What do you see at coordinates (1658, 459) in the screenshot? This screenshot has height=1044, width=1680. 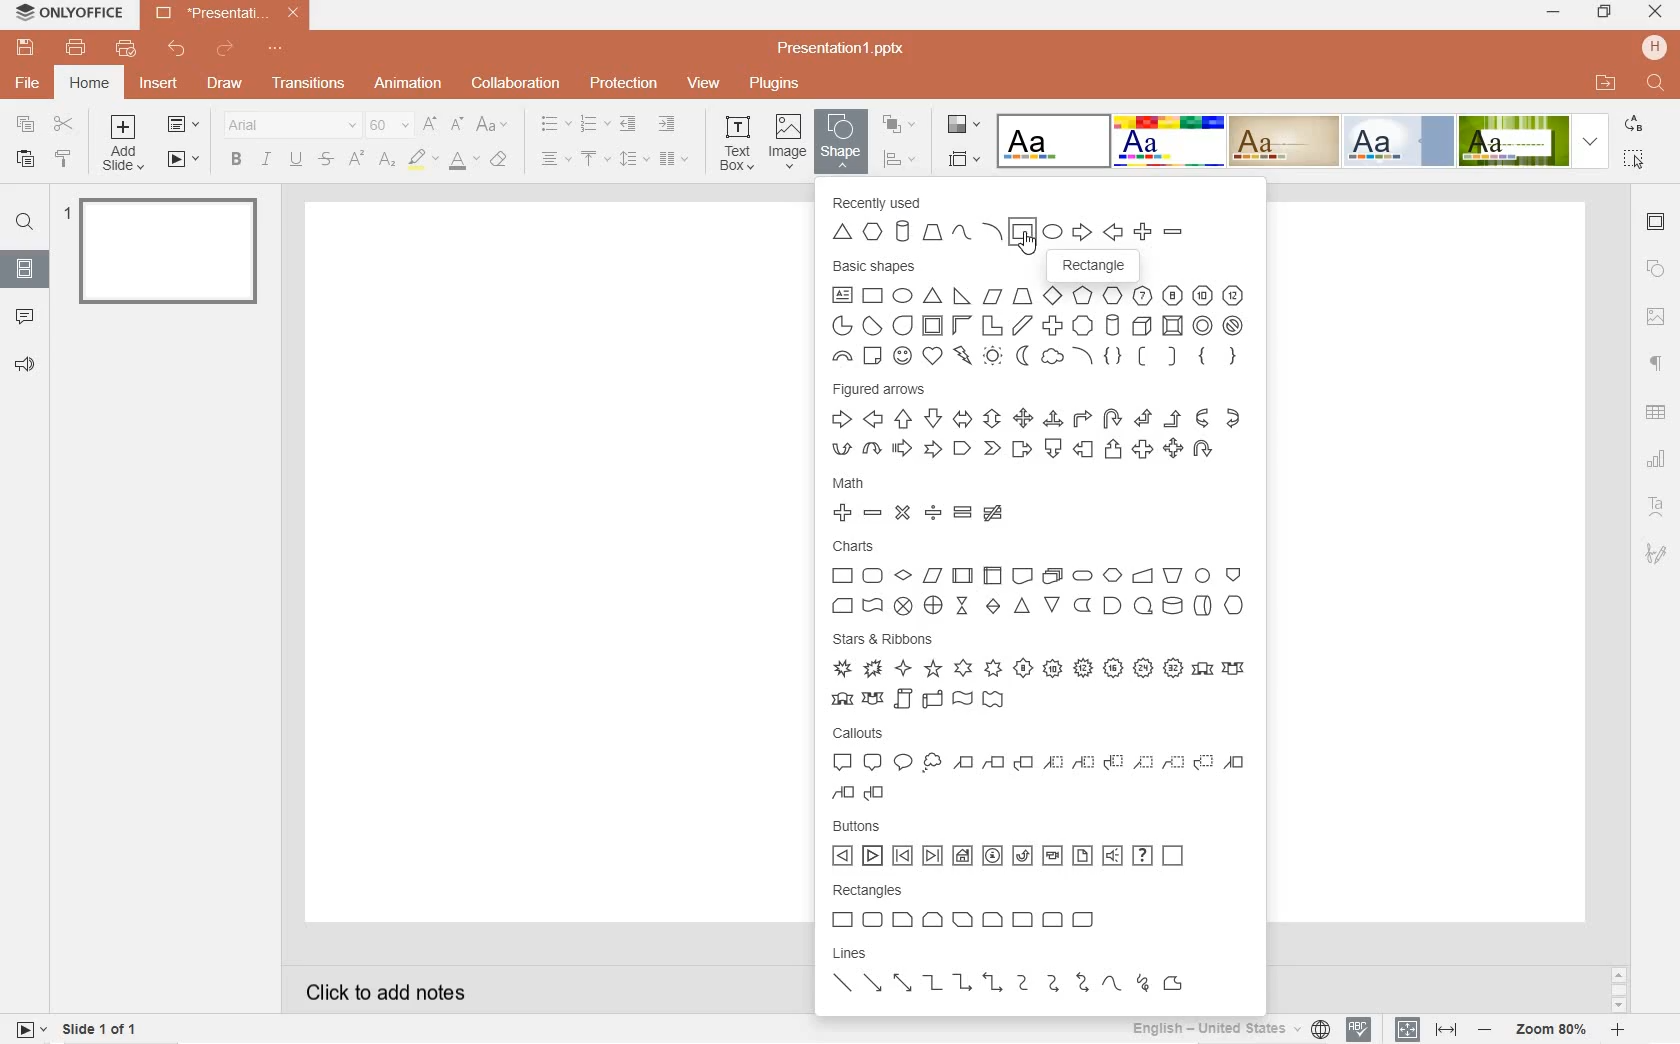 I see `chart settings` at bounding box center [1658, 459].